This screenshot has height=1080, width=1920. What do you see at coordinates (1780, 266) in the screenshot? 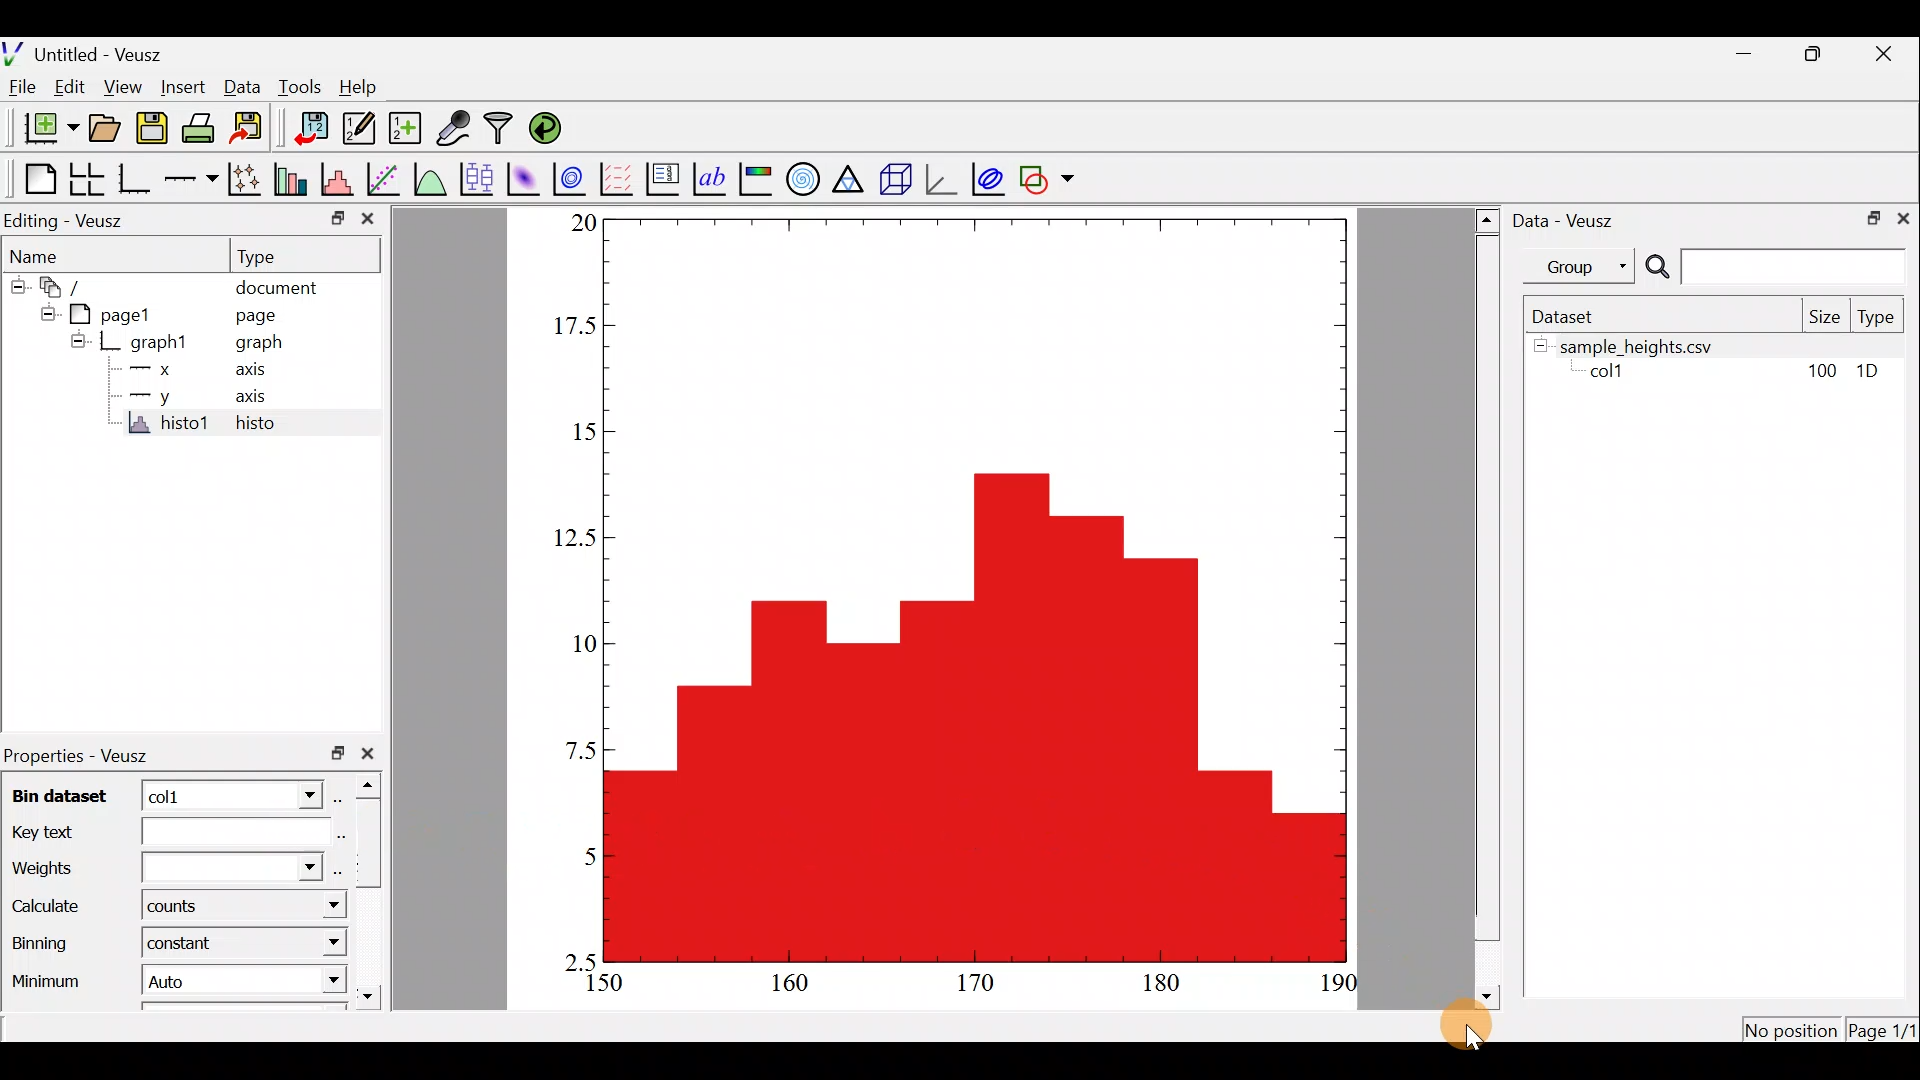
I see `search bar` at bounding box center [1780, 266].